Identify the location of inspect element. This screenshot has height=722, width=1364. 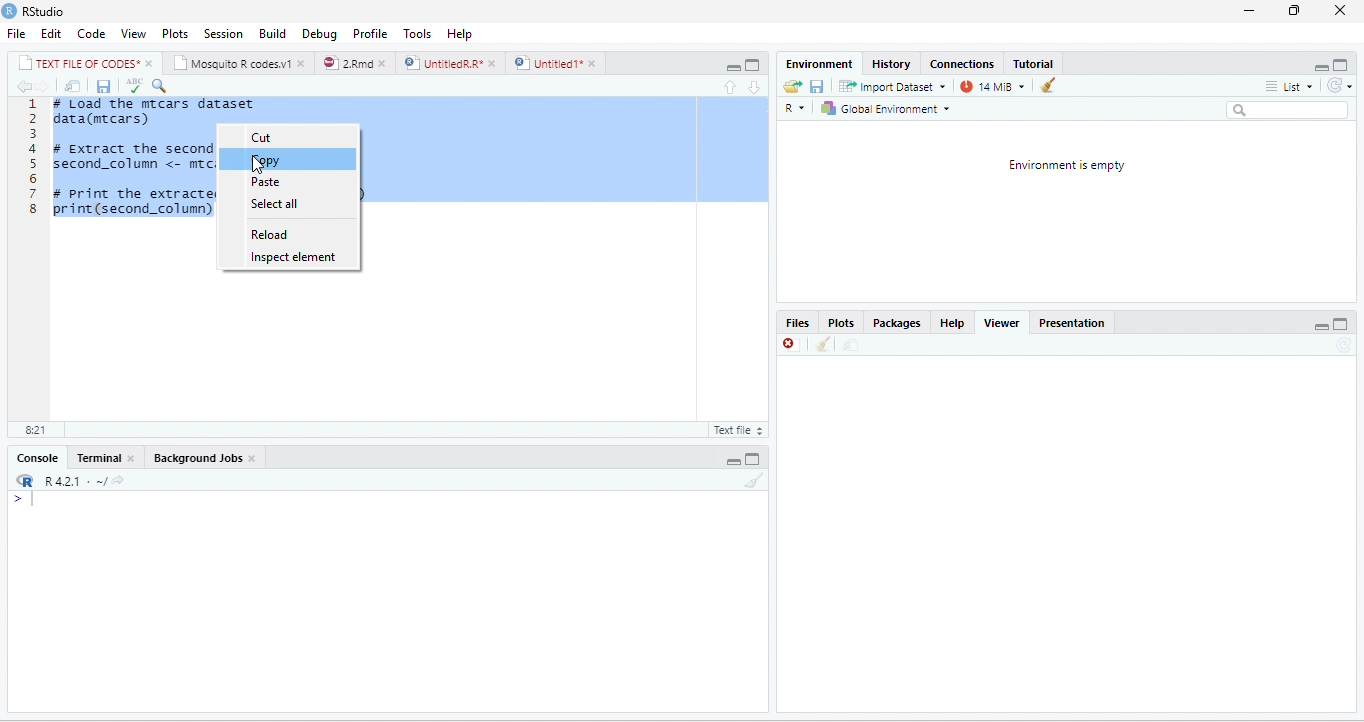
(292, 257).